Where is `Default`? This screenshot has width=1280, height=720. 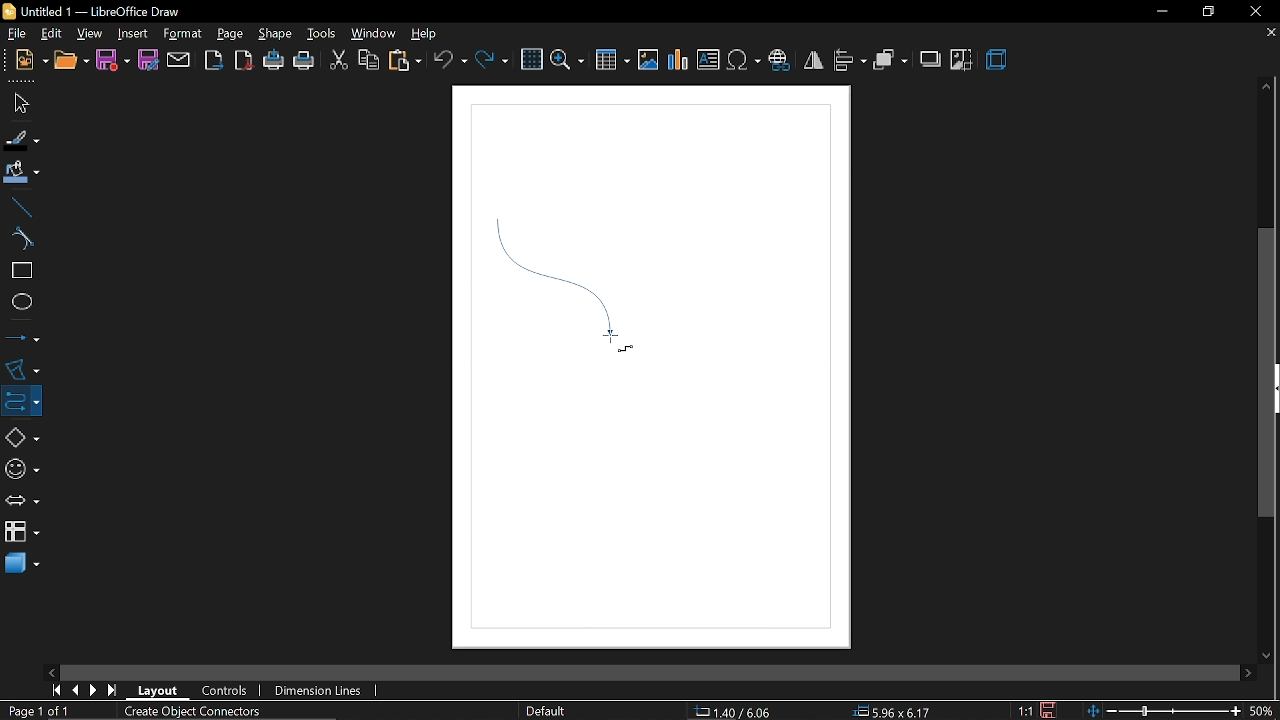
Default is located at coordinates (546, 712).